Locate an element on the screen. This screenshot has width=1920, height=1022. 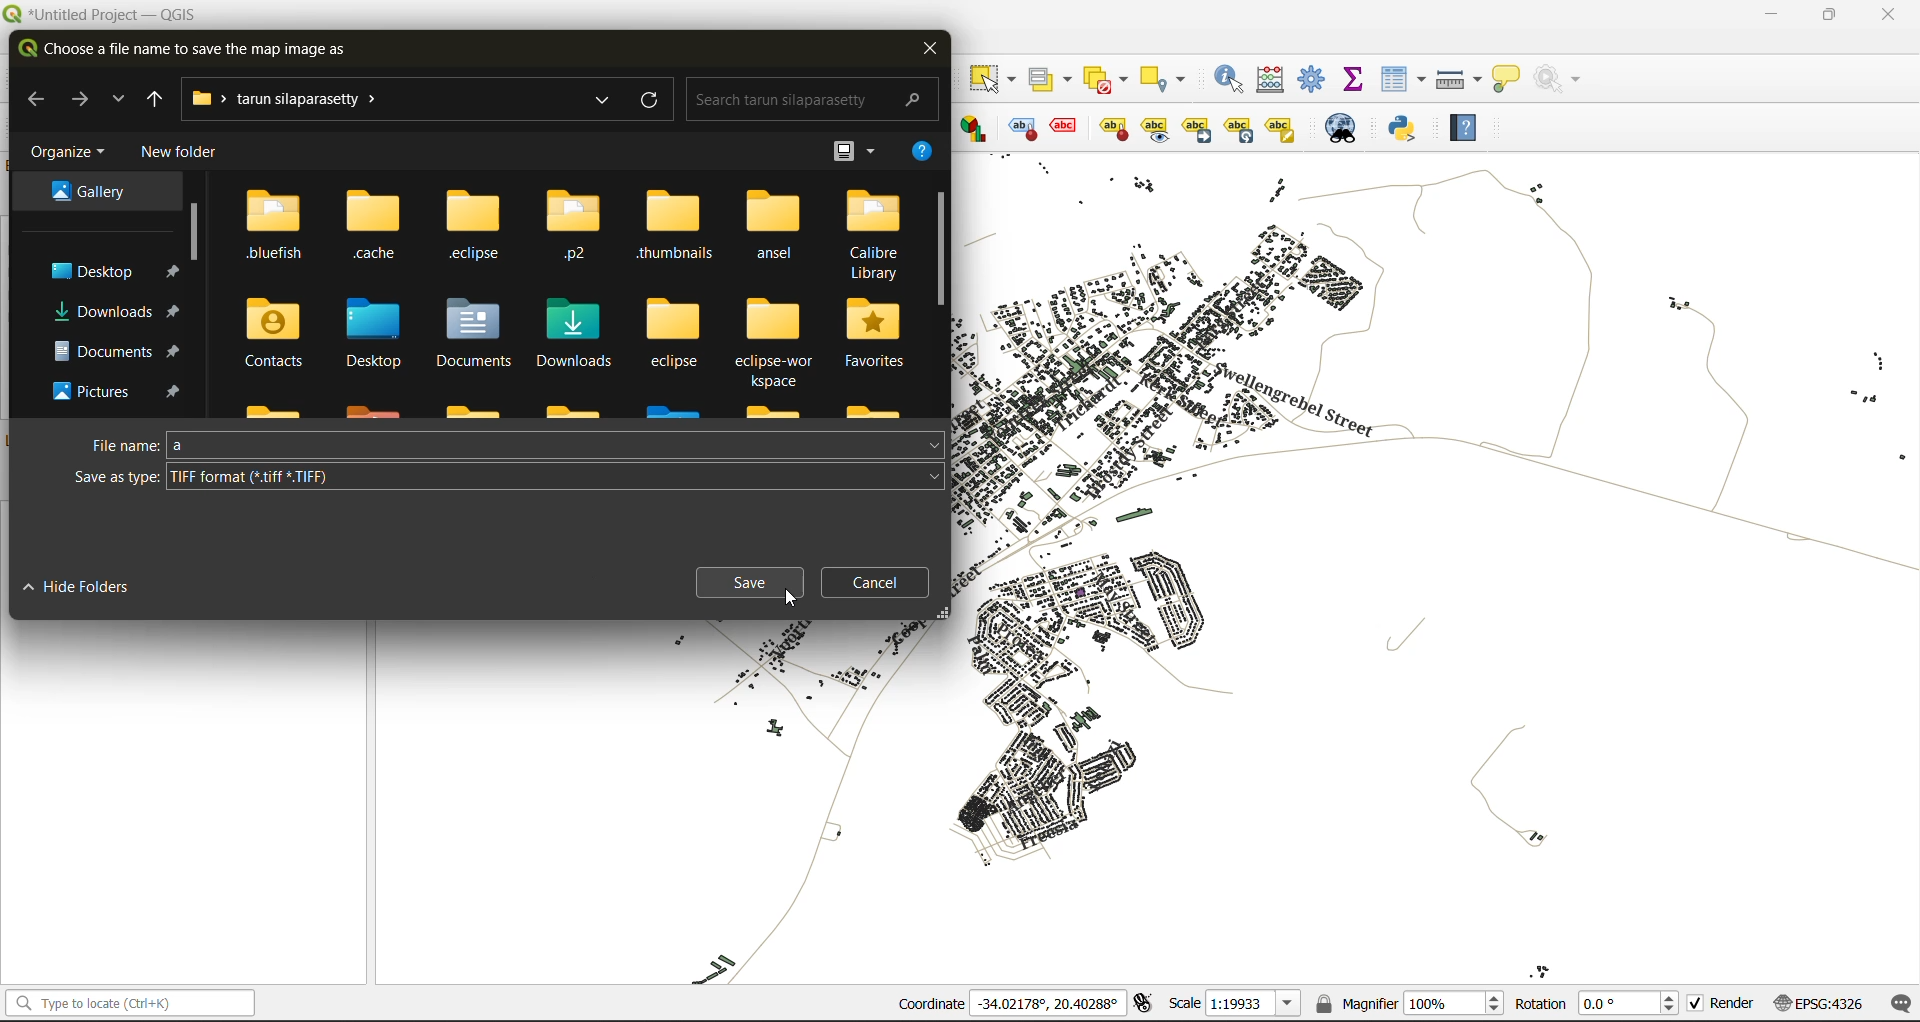
folders is located at coordinates (96, 288).